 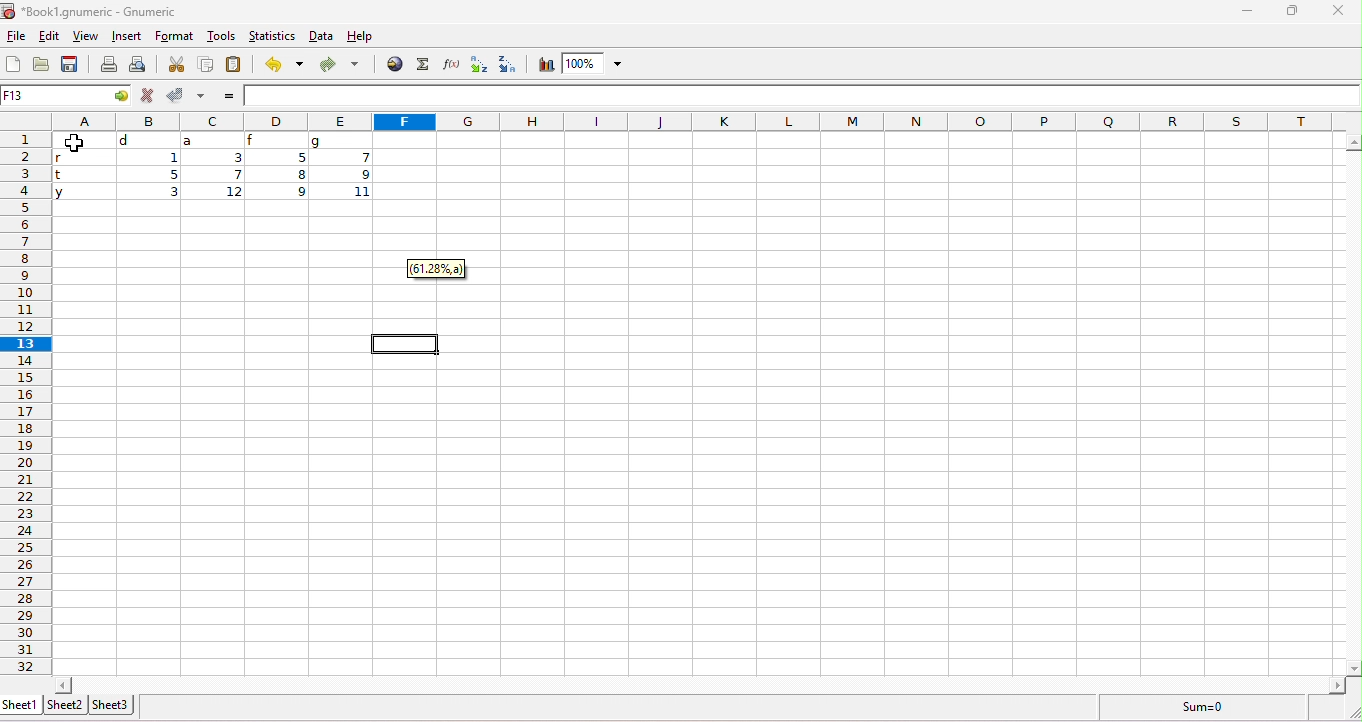 I want to click on cell options, so click(x=117, y=96).